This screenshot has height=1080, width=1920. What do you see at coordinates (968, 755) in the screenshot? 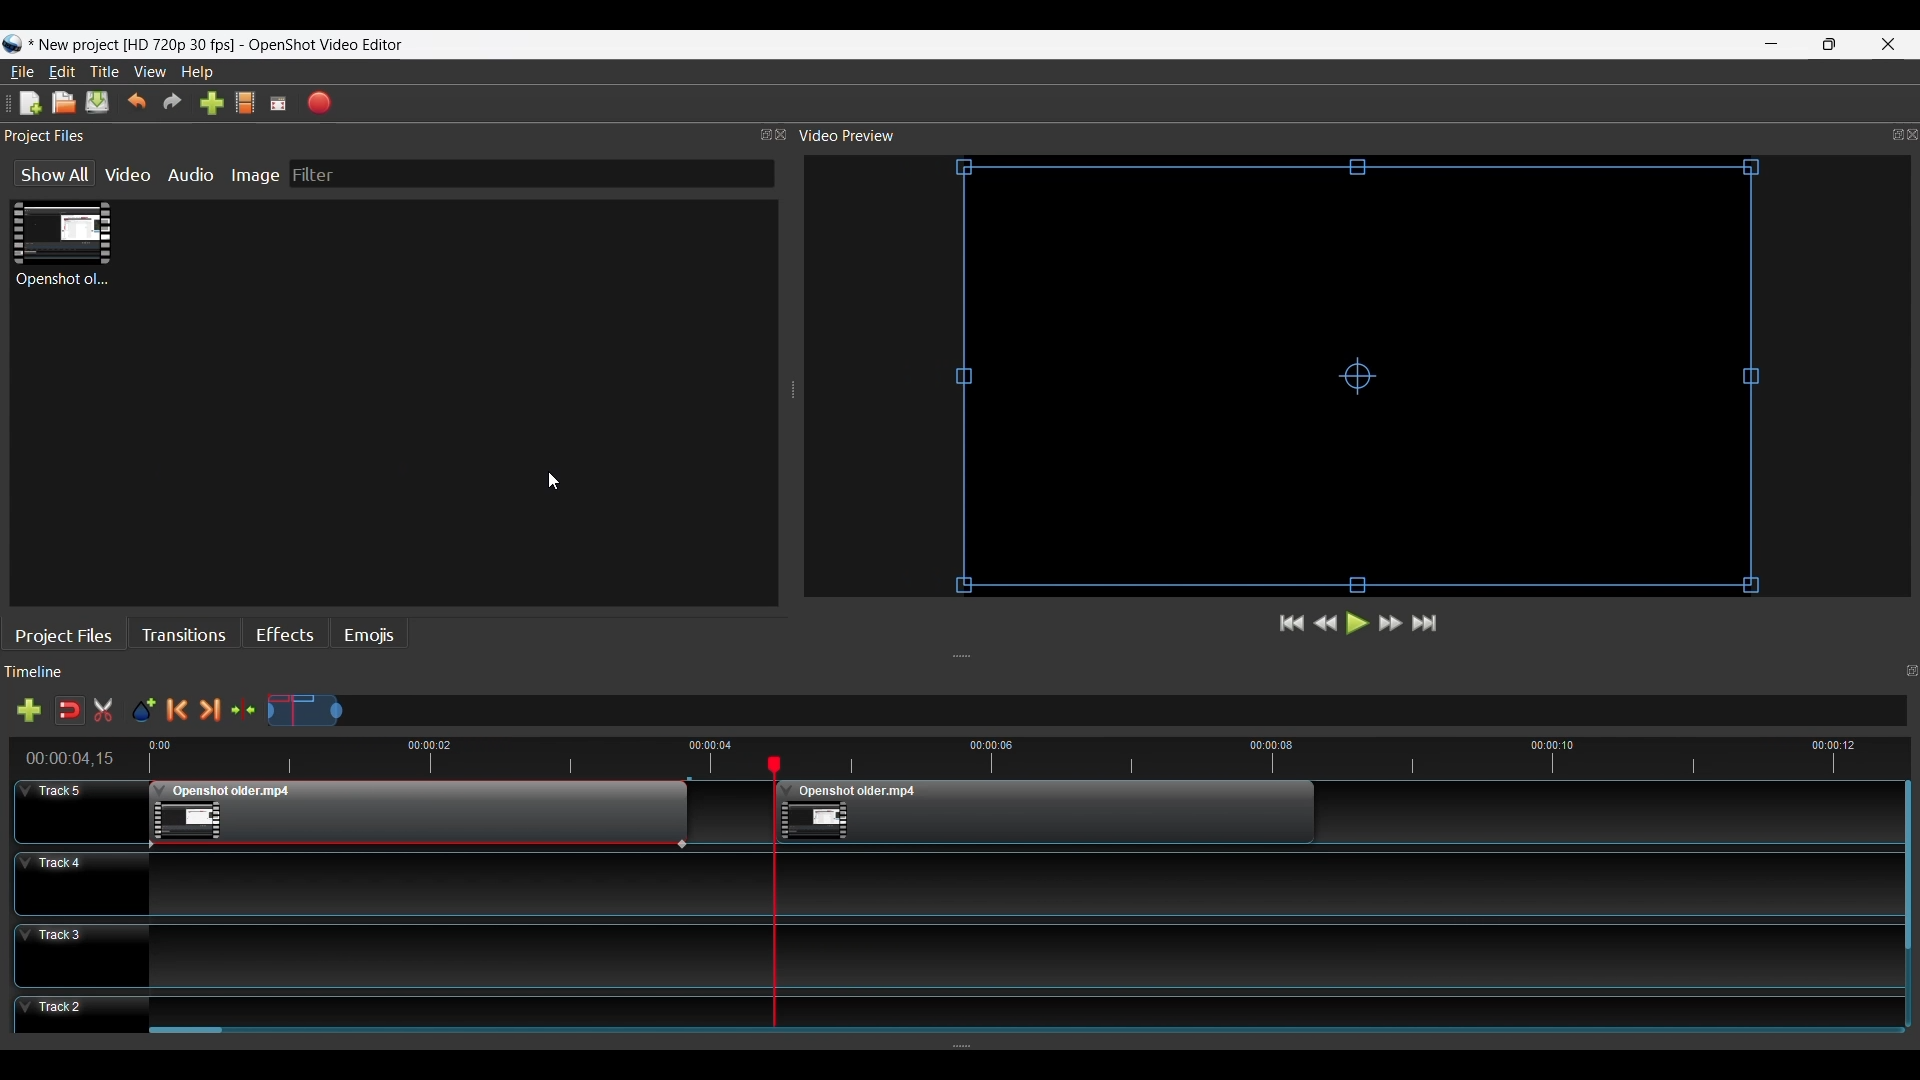
I see `Timeline` at bounding box center [968, 755].